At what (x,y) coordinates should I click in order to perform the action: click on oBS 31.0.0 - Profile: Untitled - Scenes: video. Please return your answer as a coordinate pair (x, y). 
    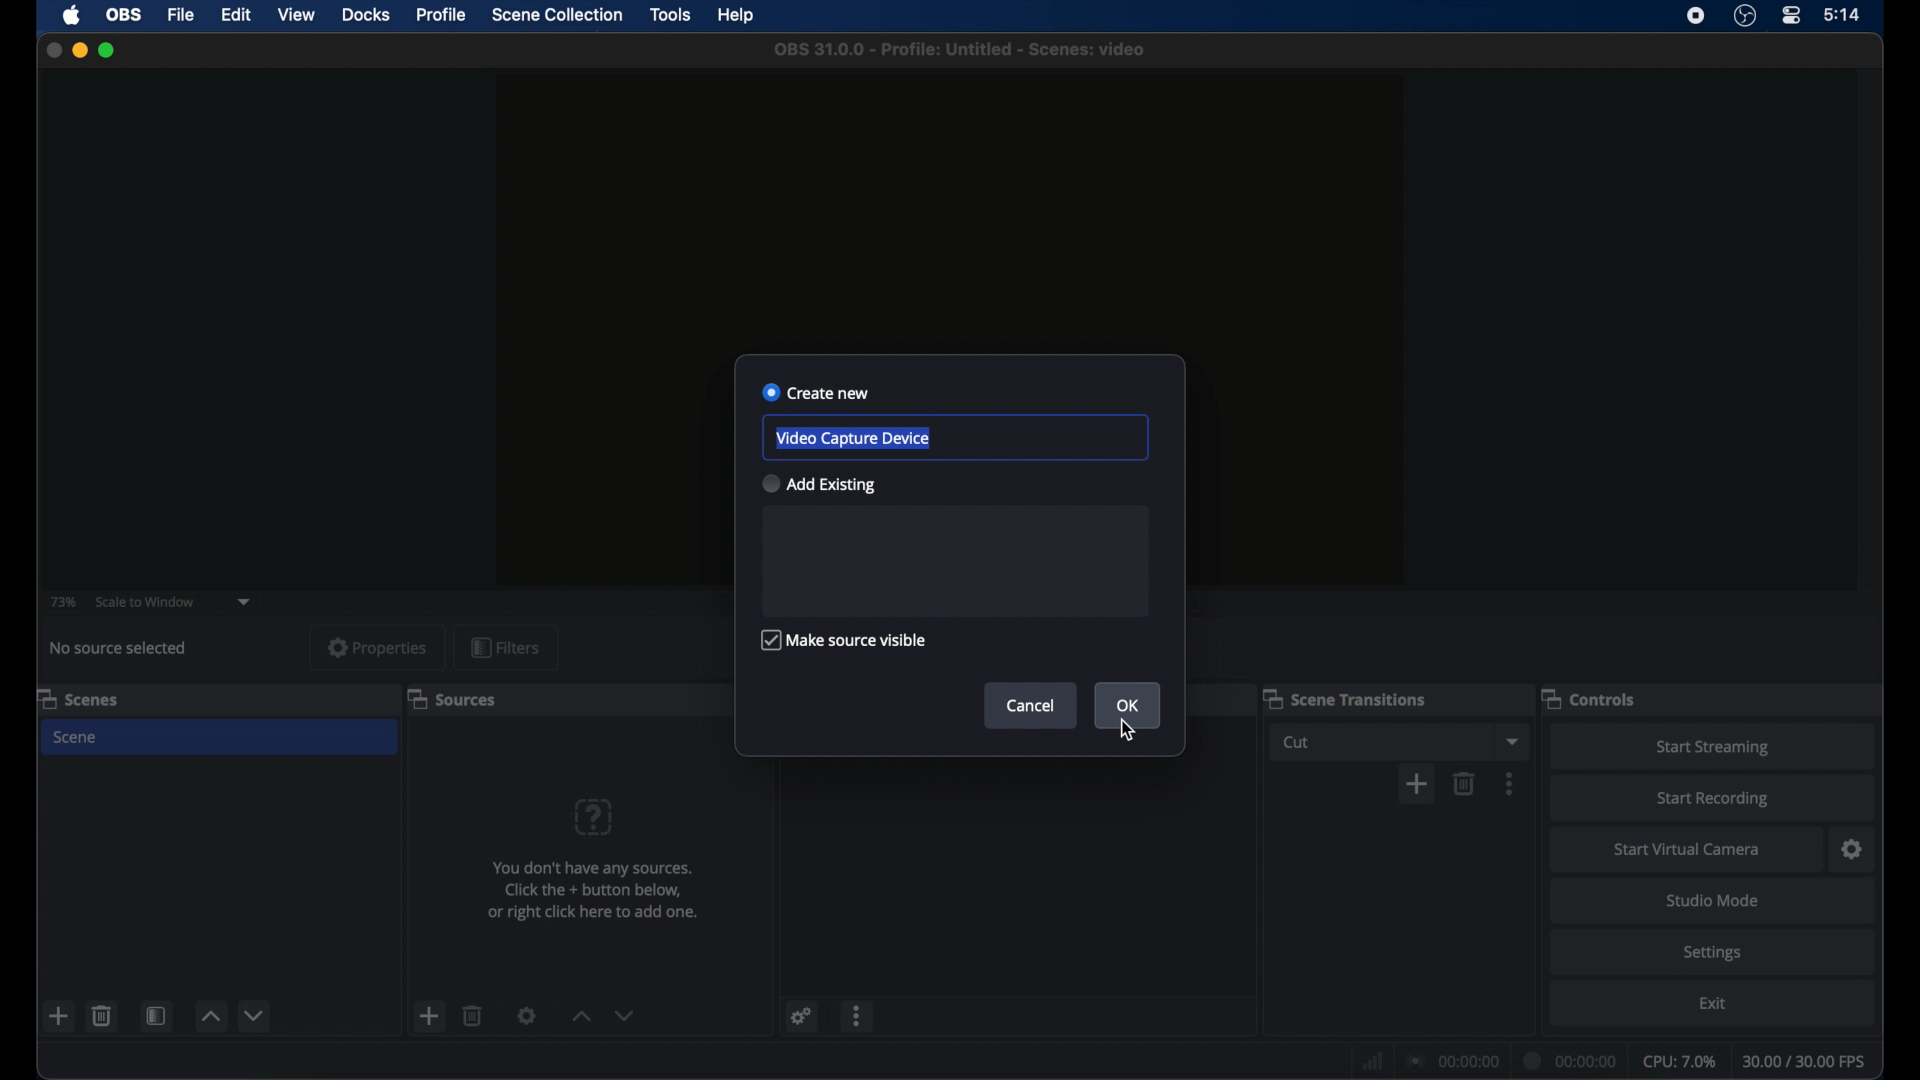
    Looking at the image, I should click on (964, 52).